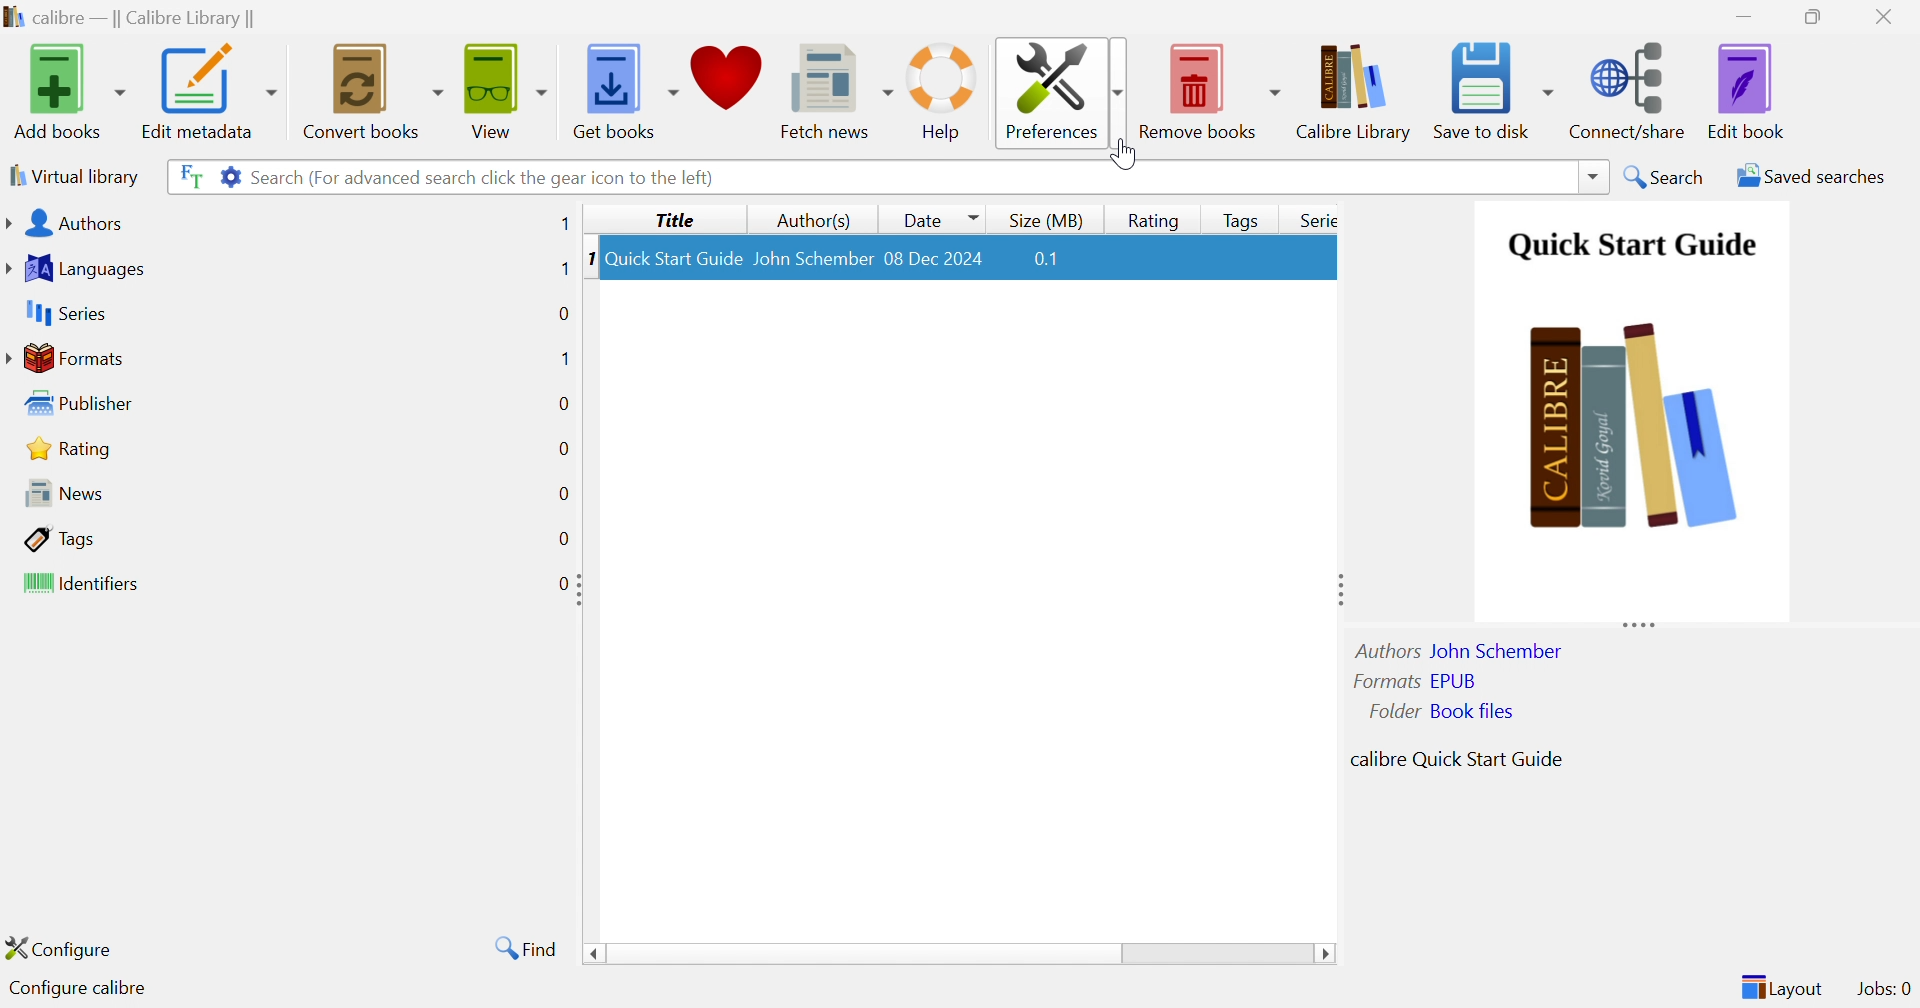 The width and height of the screenshot is (1920, 1008). What do you see at coordinates (501, 88) in the screenshot?
I see `View` at bounding box center [501, 88].